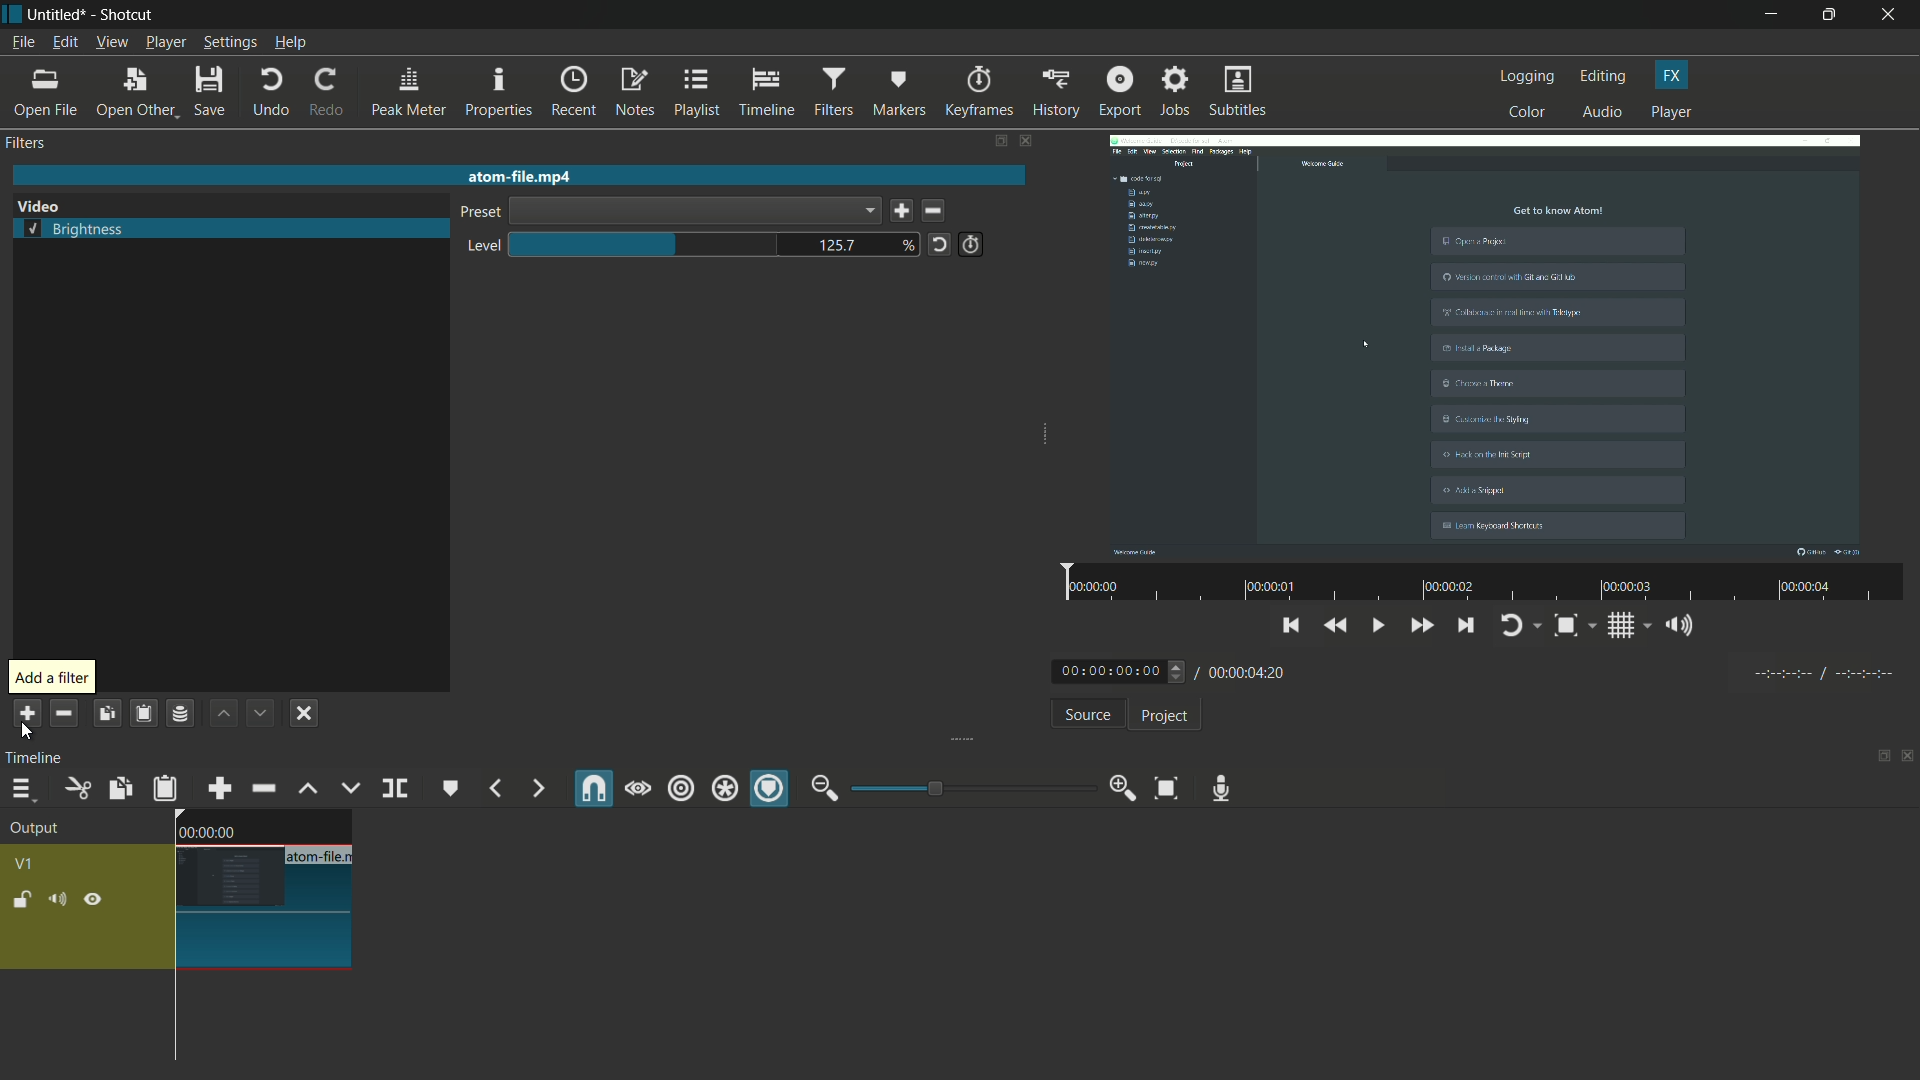 The image size is (1920, 1080). I want to click on cursor, so click(1370, 340).